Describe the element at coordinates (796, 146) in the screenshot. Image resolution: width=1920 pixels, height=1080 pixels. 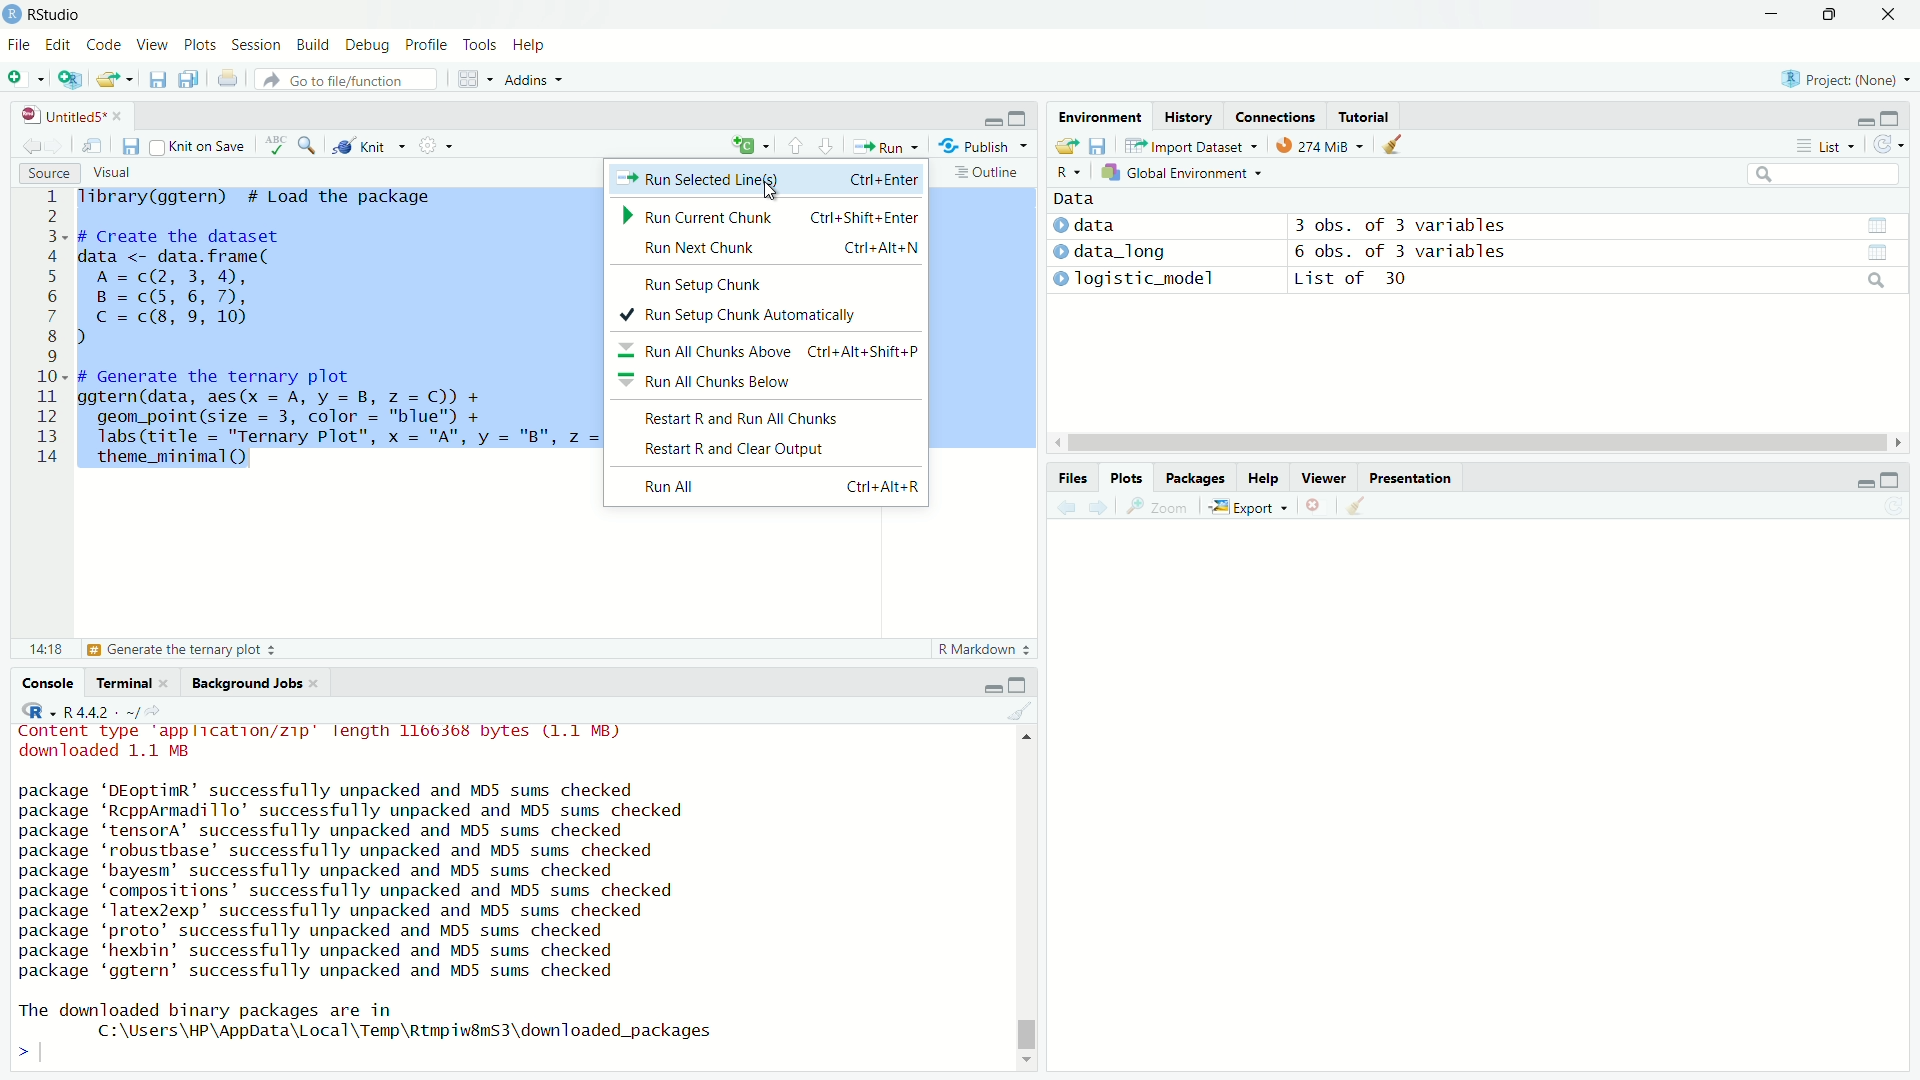
I see `upward` at that location.